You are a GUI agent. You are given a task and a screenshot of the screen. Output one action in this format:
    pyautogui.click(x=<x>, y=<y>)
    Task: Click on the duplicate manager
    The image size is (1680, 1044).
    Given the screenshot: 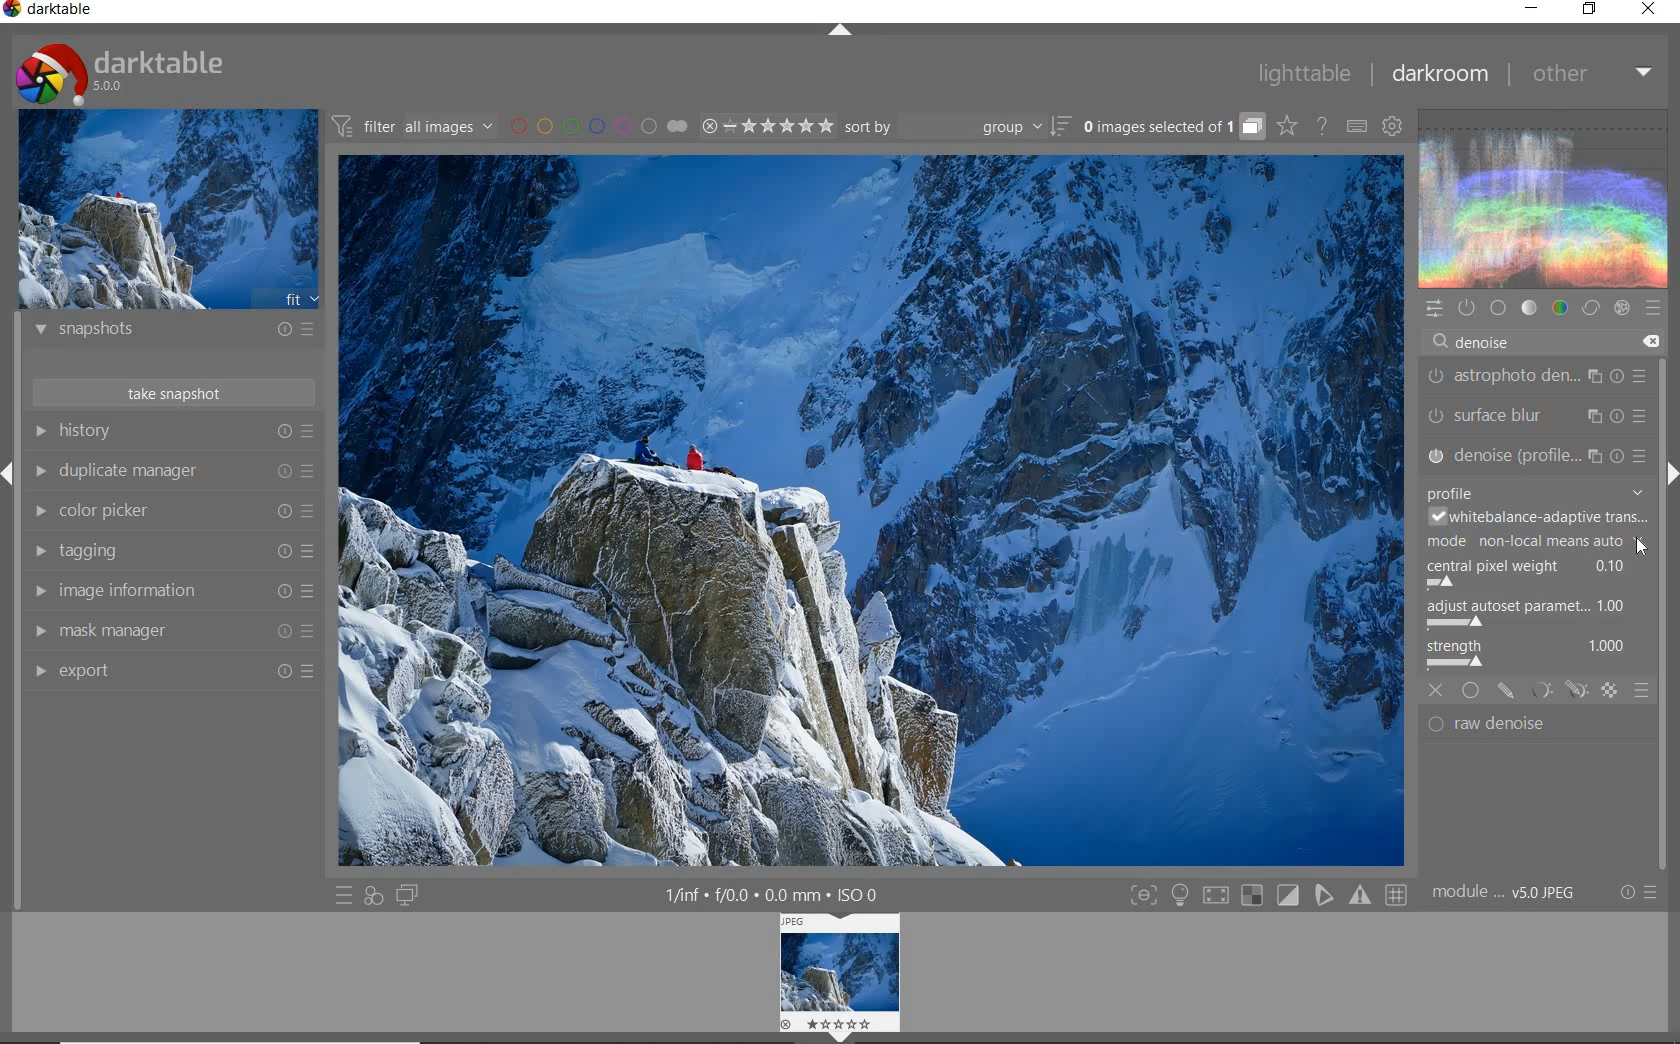 What is the action you would take?
    pyautogui.click(x=172, y=471)
    